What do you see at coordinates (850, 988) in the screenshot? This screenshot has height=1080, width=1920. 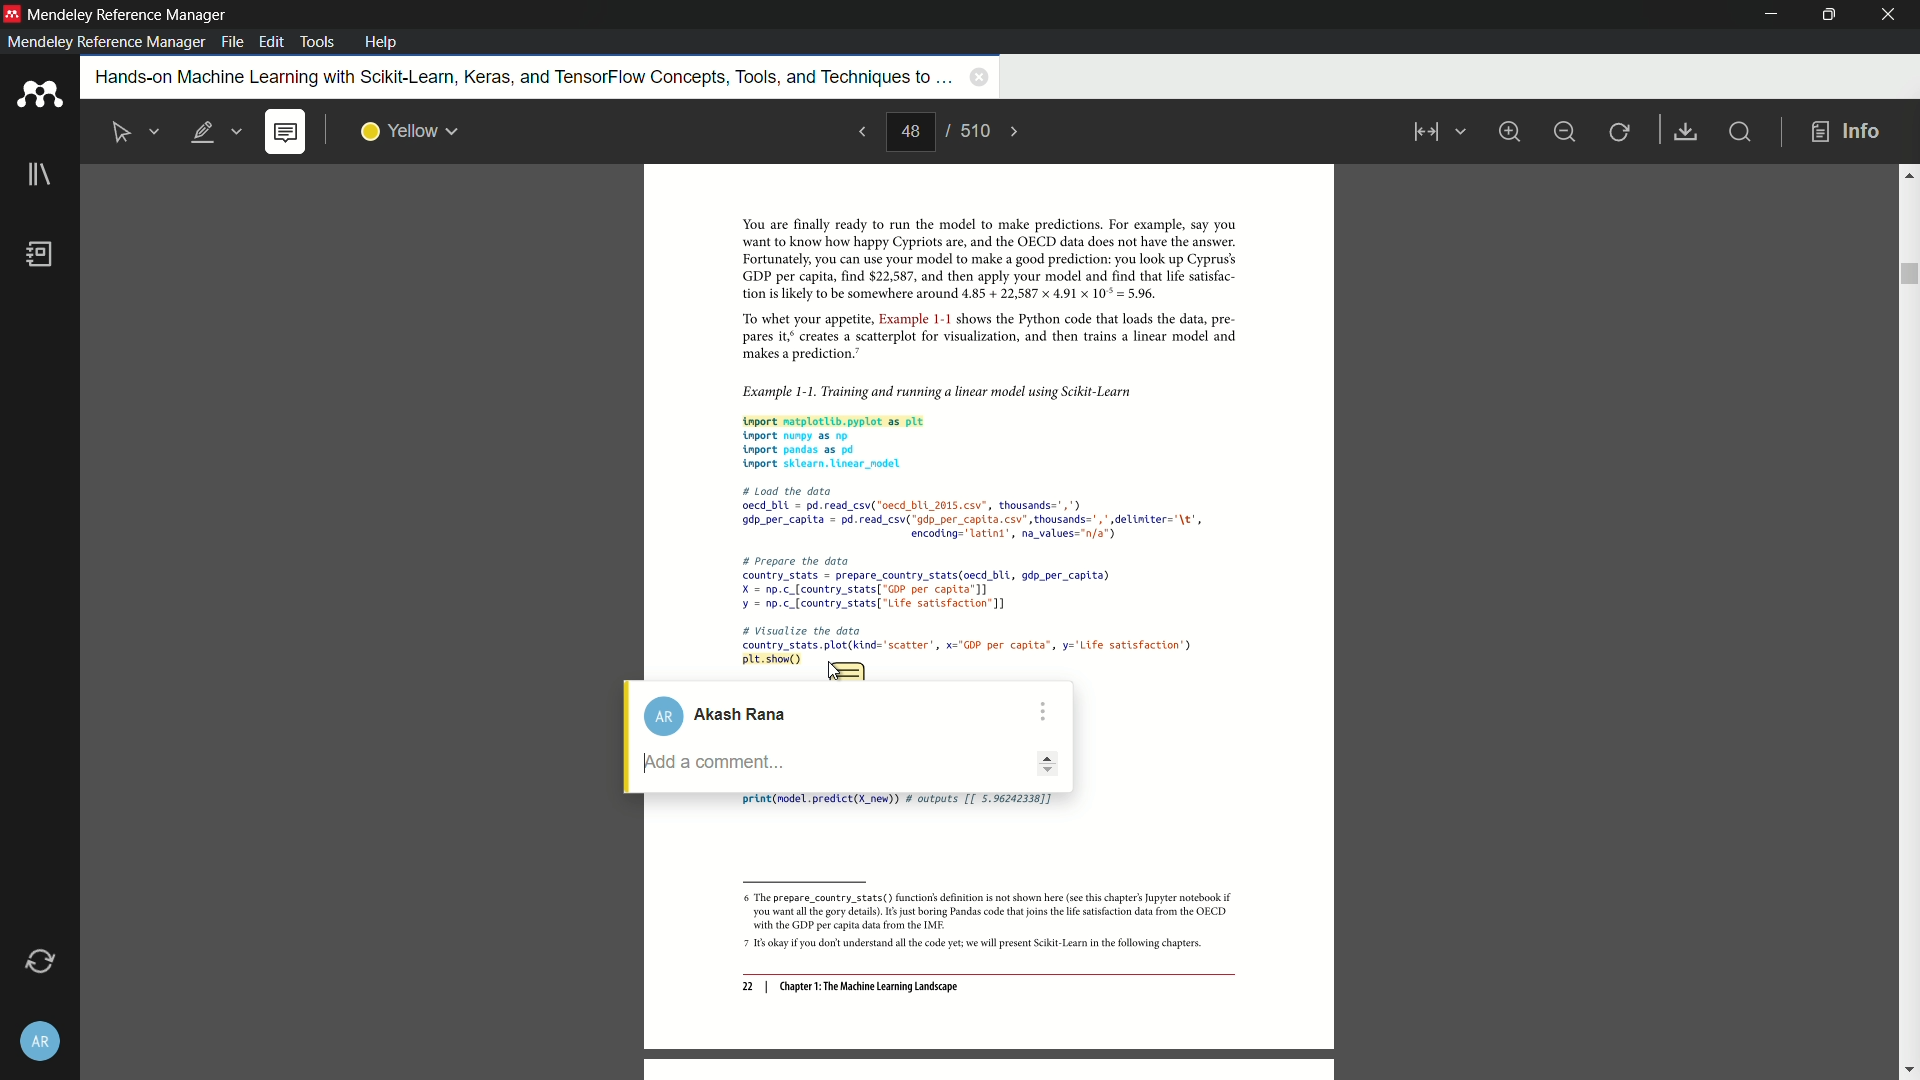 I see `22 | Chapter 1: The Machine Learning Landscape` at bounding box center [850, 988].